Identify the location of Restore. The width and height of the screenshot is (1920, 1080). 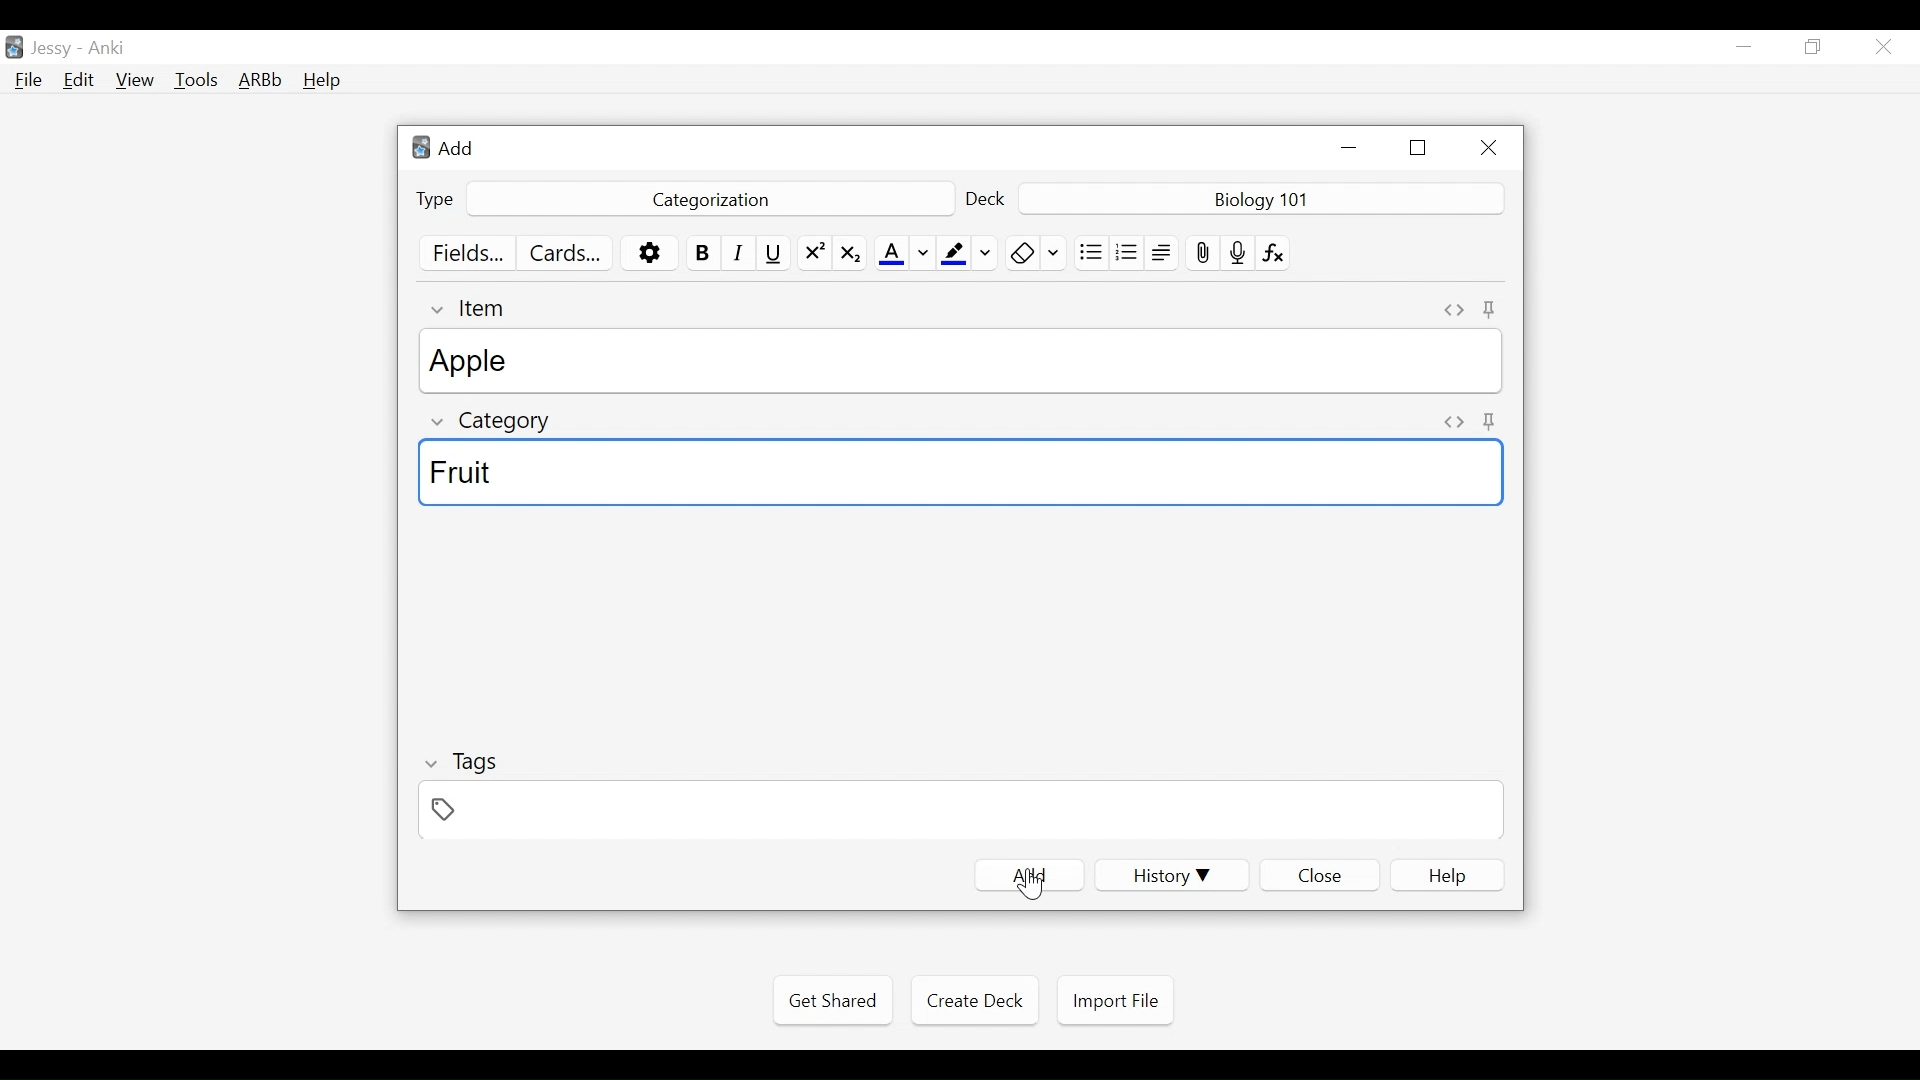
(1814, 48).